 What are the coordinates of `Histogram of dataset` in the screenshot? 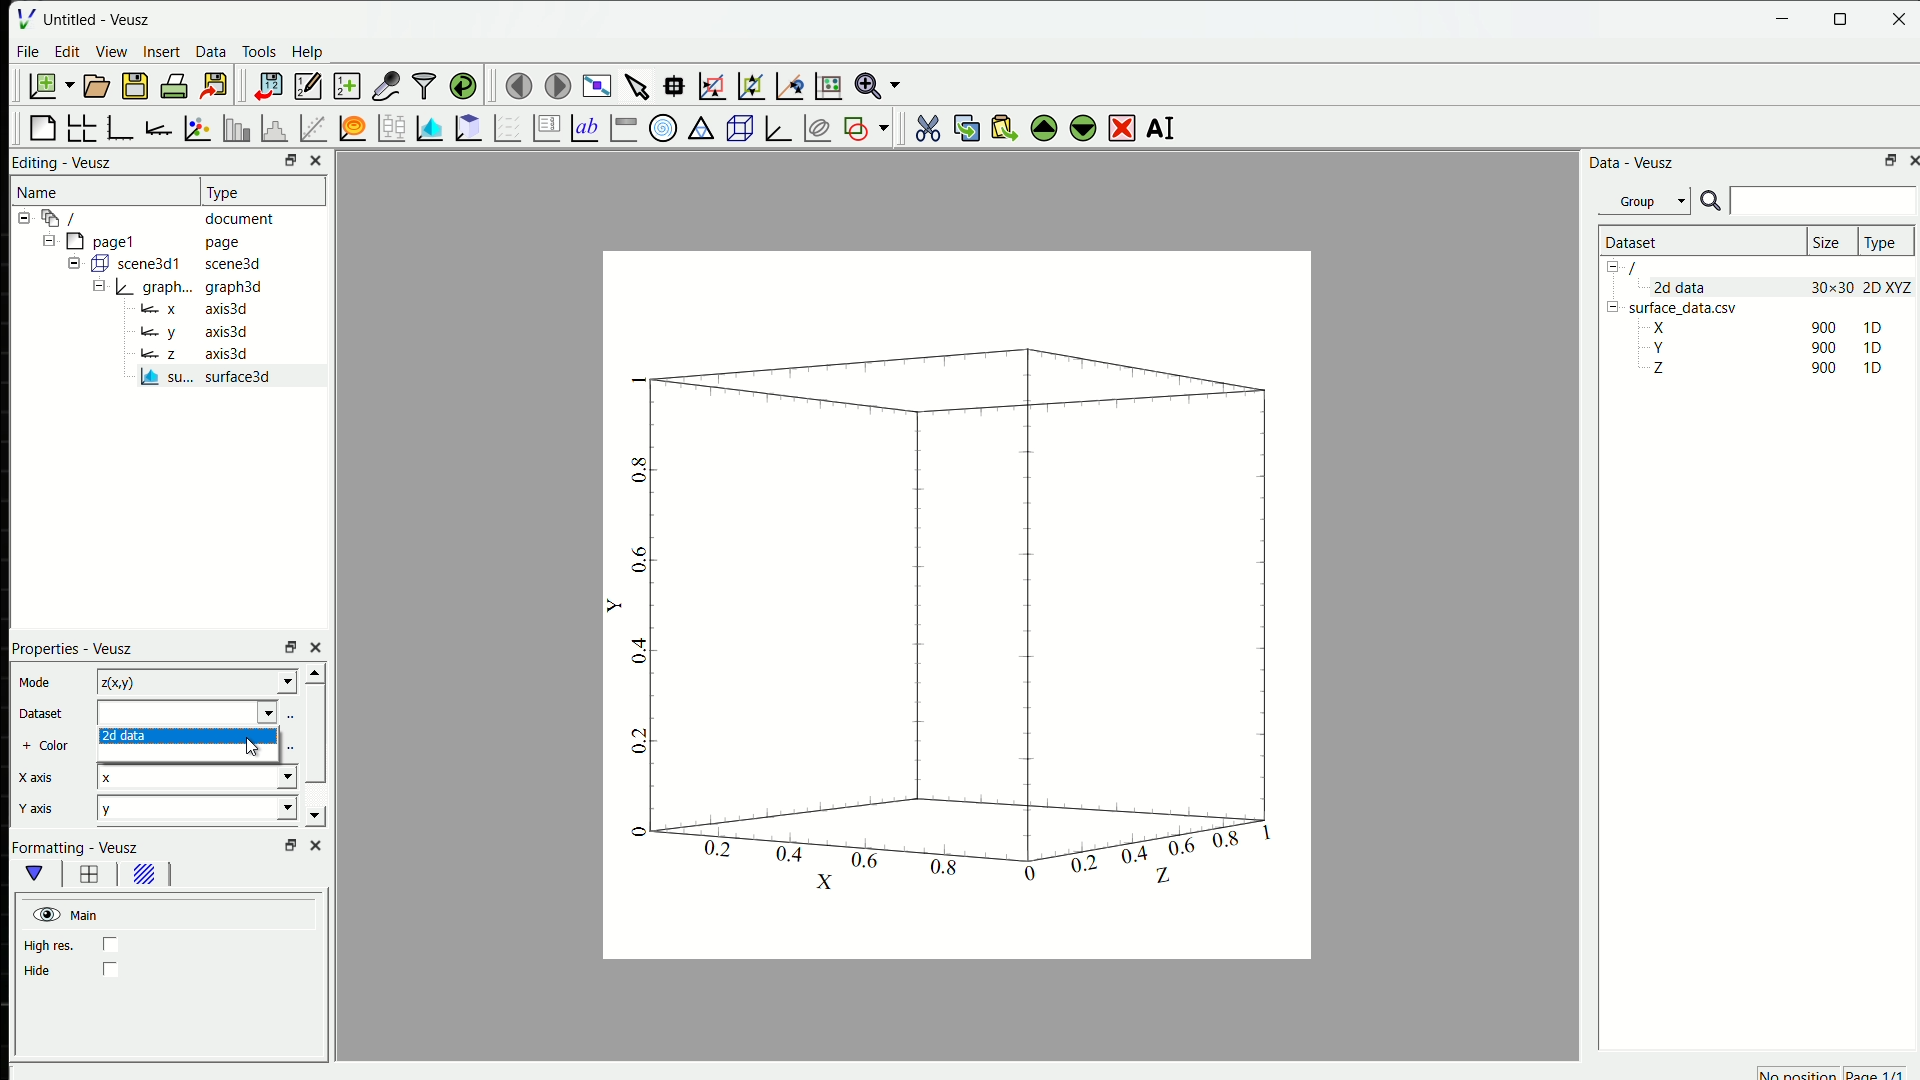 It's located at (275, 127).